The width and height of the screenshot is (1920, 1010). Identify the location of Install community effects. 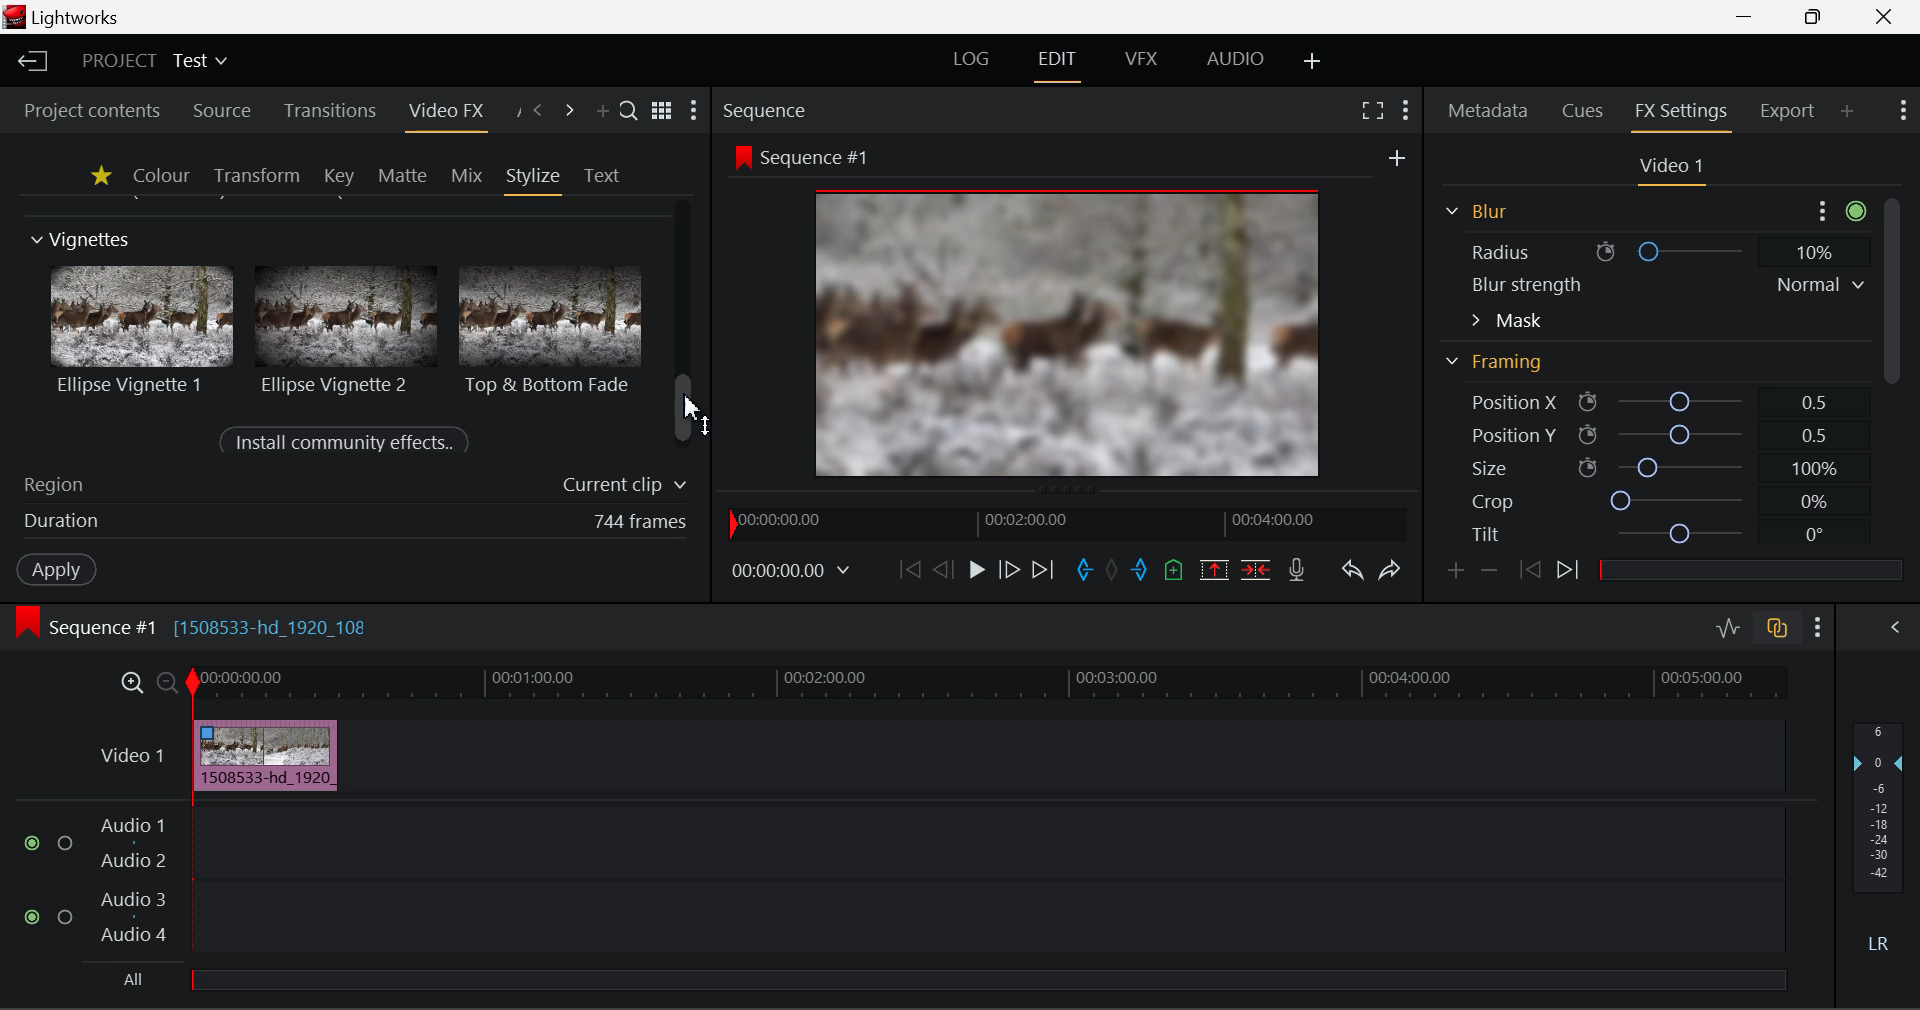
(349, 443).